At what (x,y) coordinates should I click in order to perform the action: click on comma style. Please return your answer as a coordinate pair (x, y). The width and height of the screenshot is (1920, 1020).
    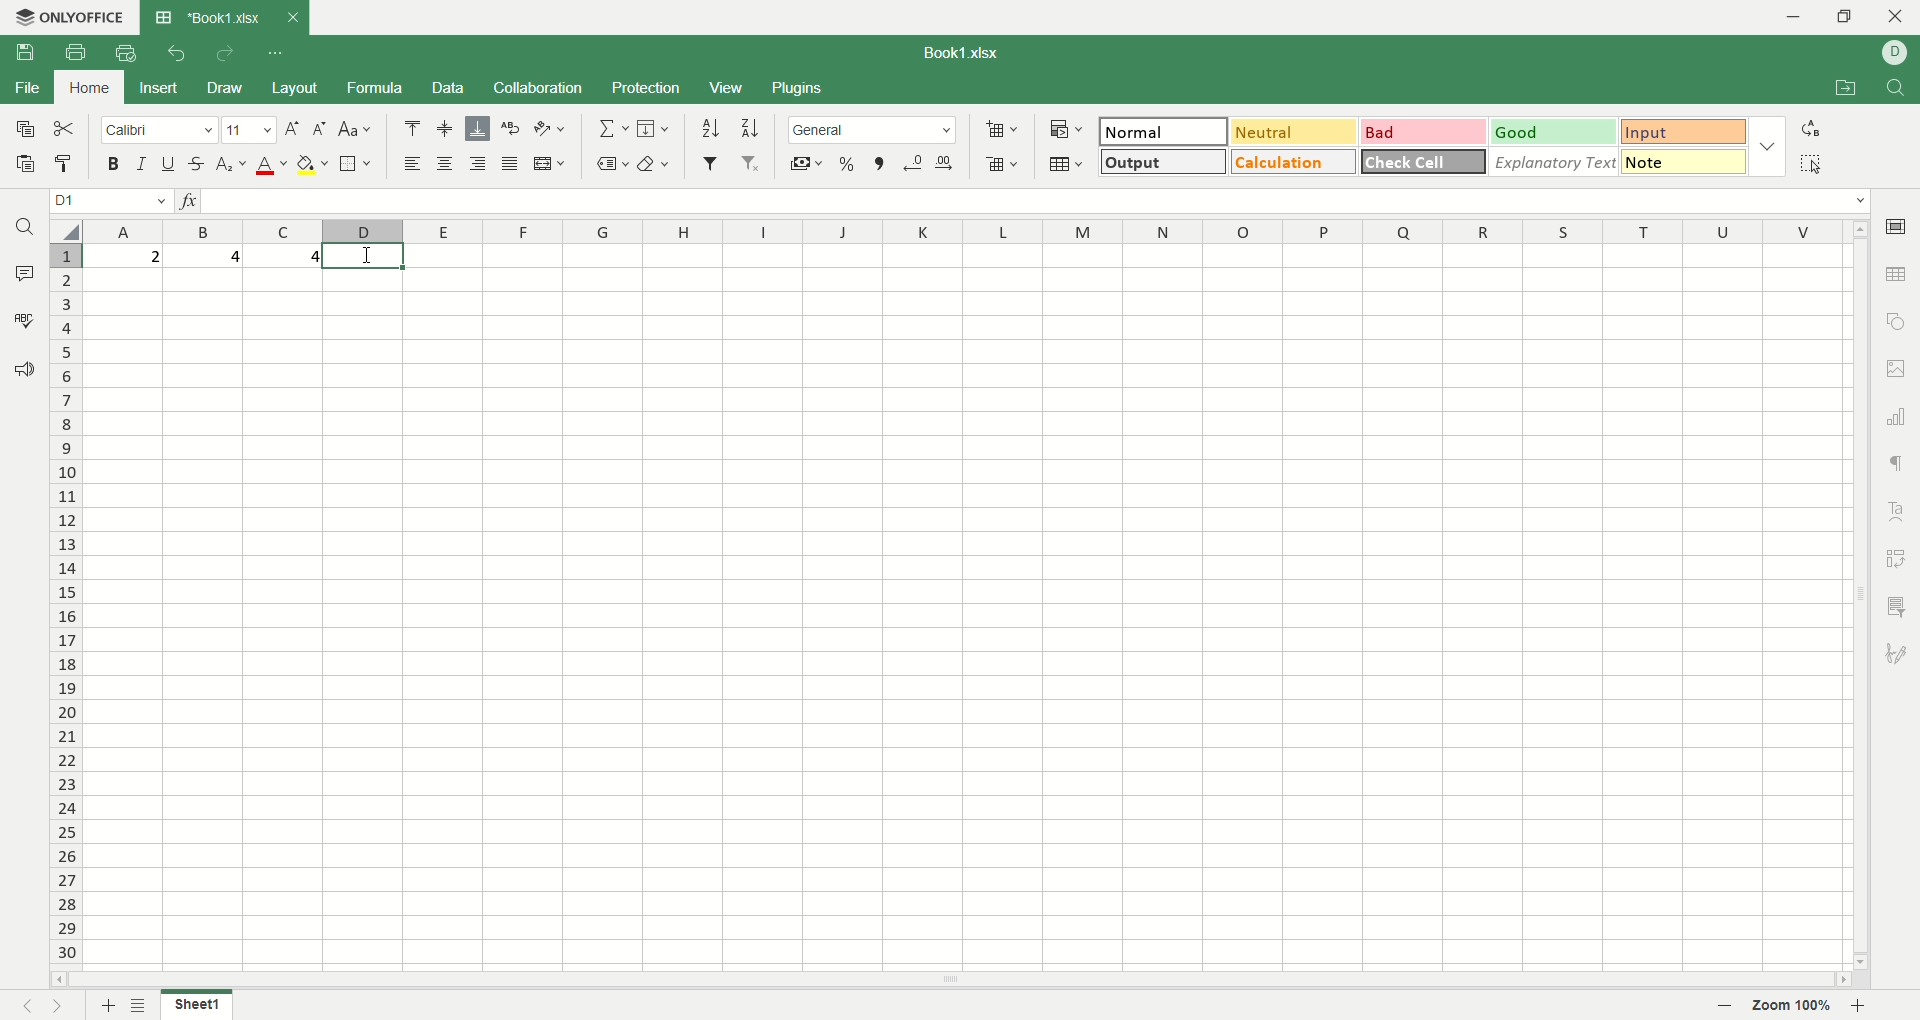
    Looking at the image, I should click on (879, 162).